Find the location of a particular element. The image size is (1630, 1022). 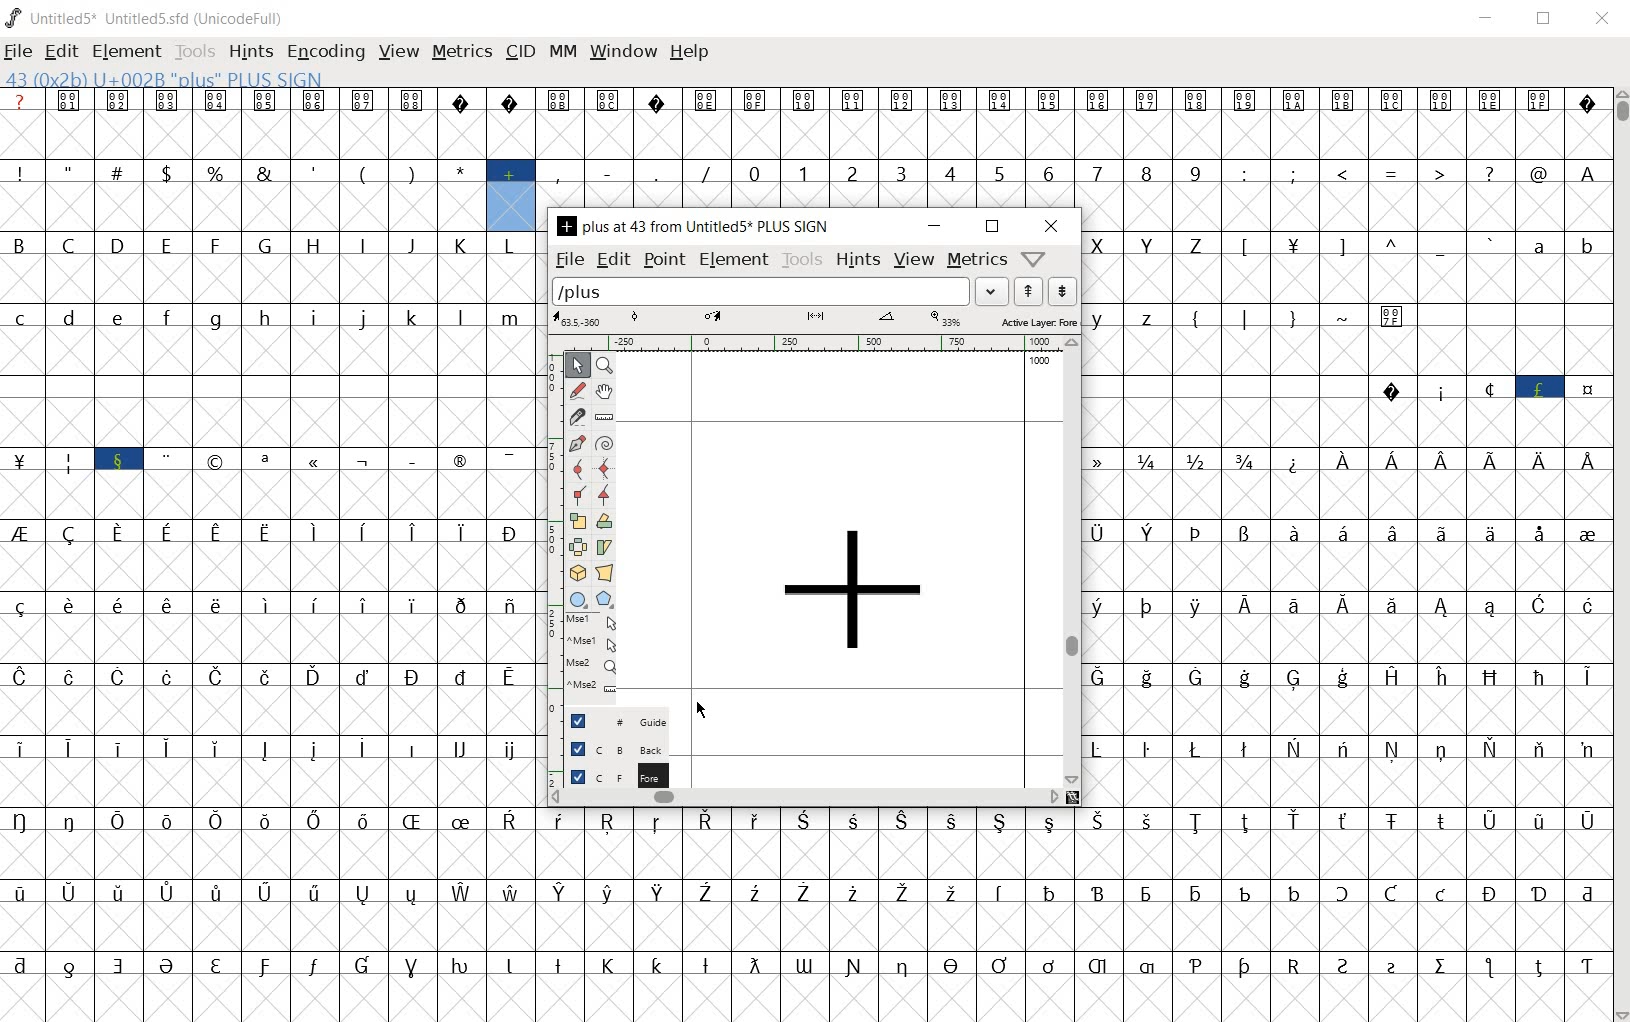

metrics is located at coordinates (975, 261).